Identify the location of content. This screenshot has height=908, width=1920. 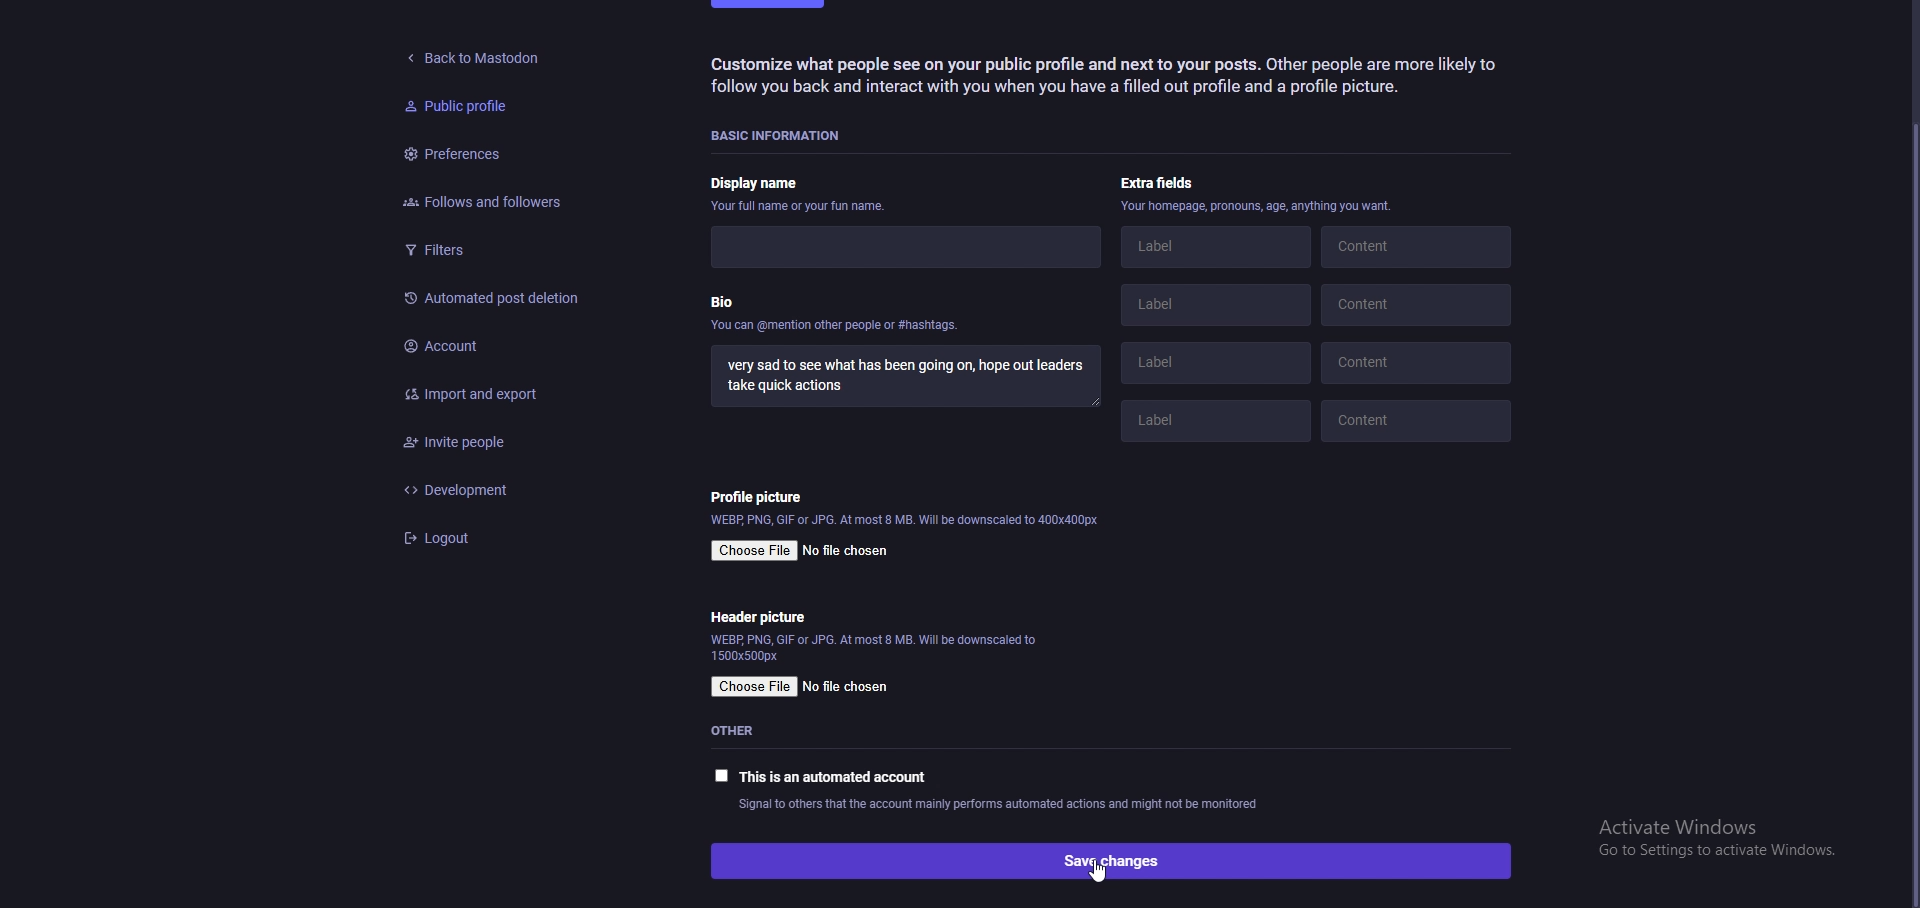
(1419, 251).